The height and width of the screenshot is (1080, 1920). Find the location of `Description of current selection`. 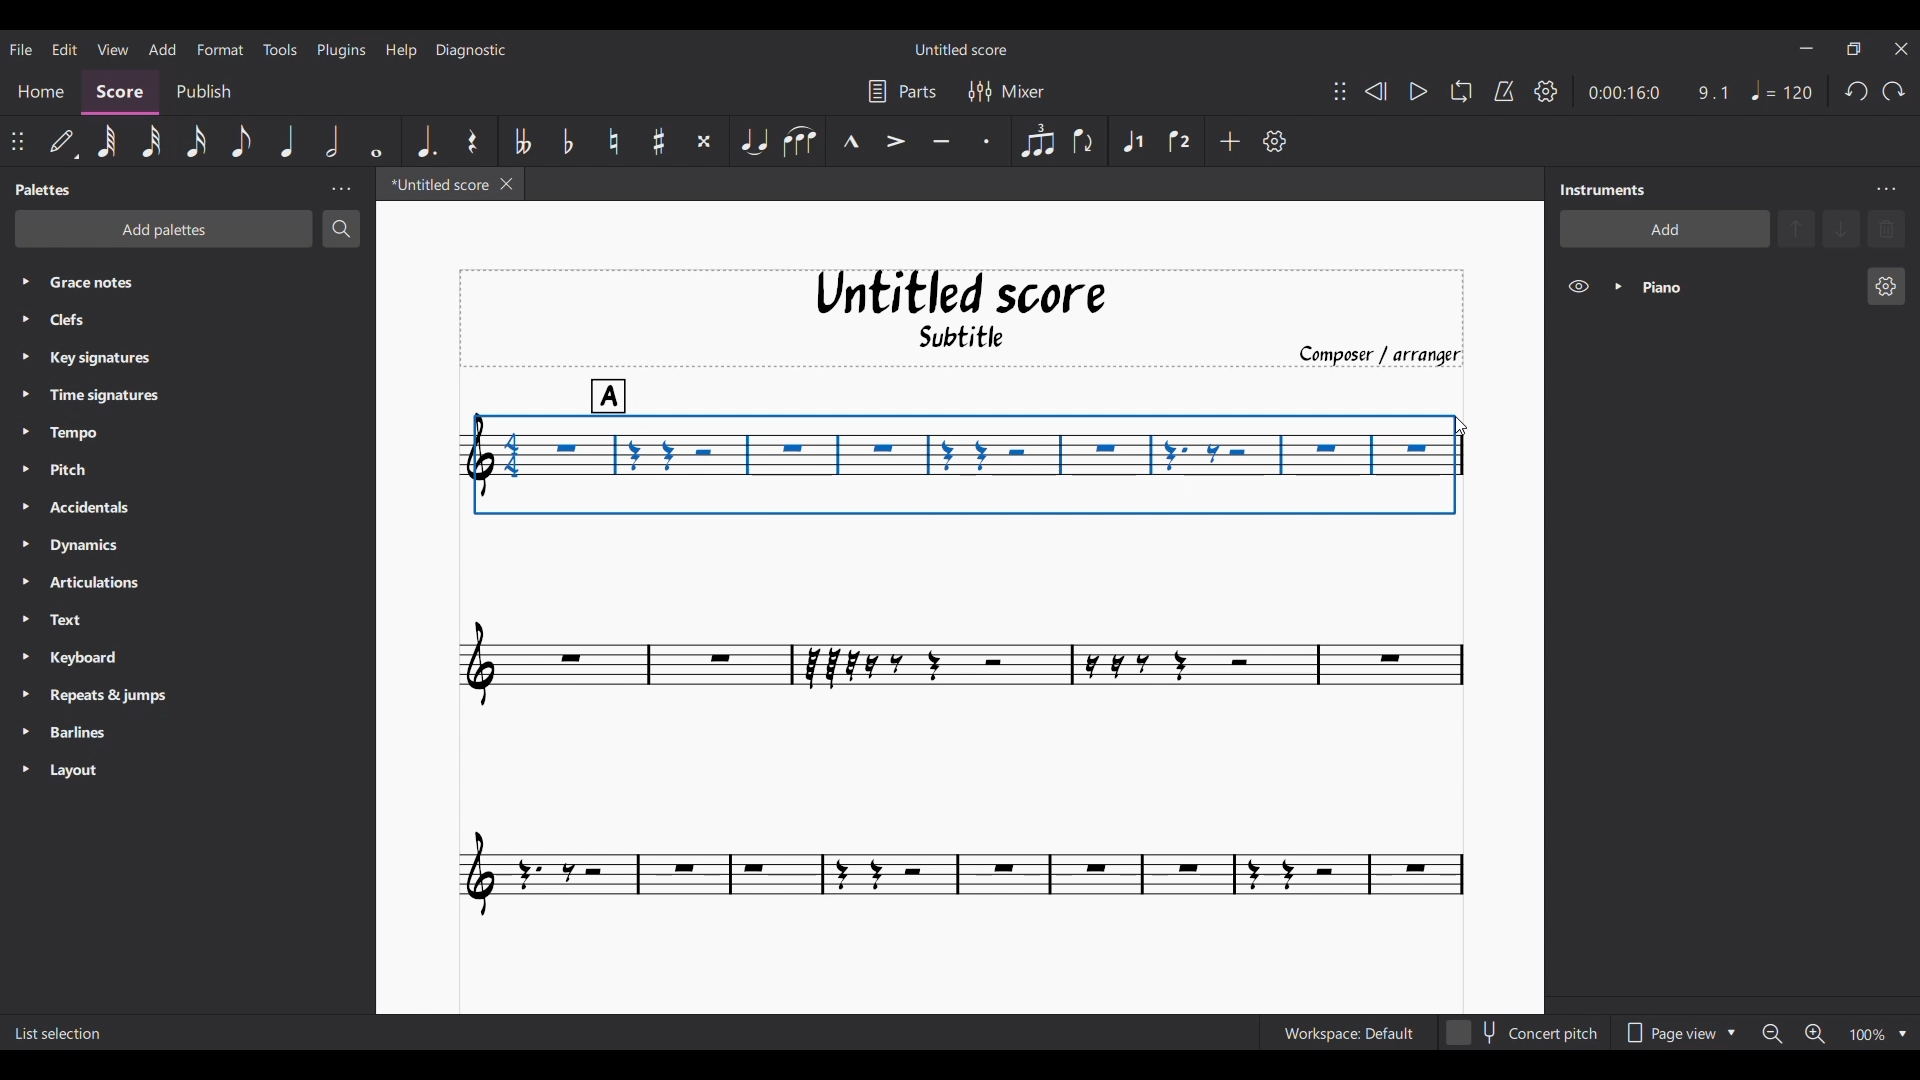

Description of current selection is located at coordinates (59, 1035).